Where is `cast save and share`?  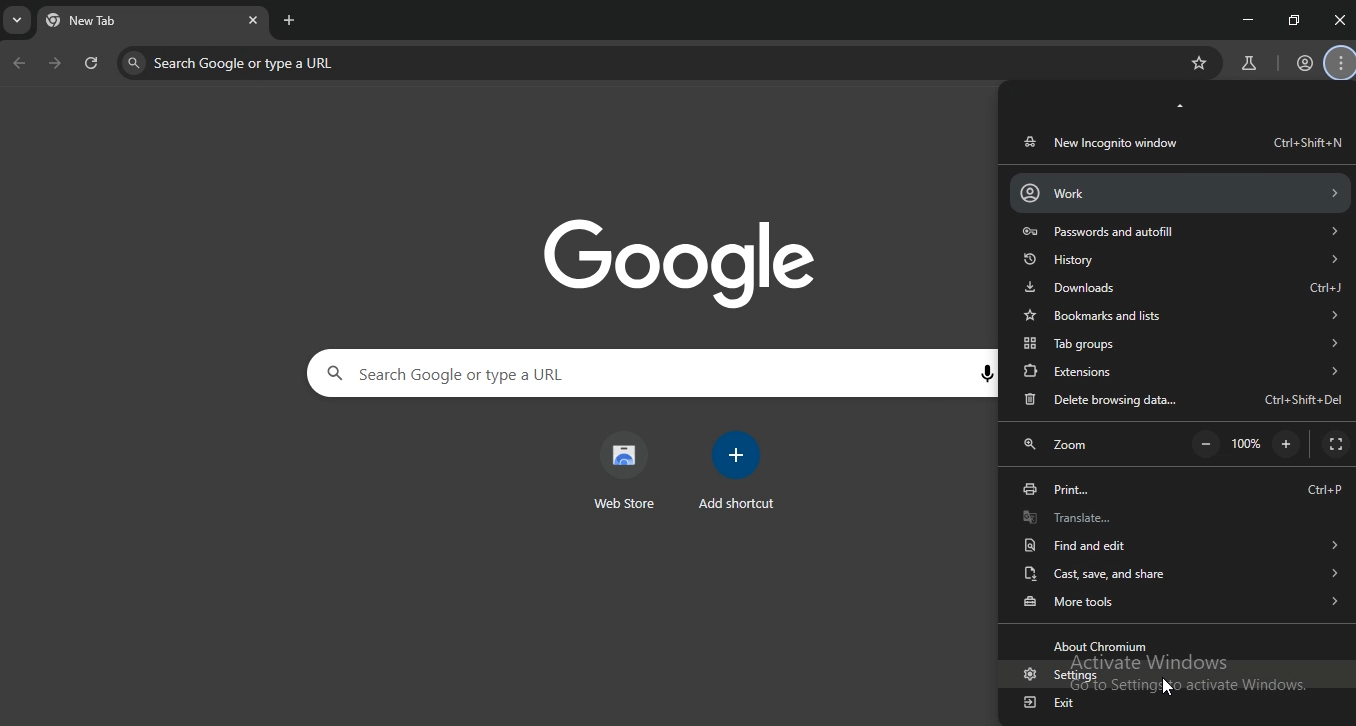 cast save and share is located at coordinates (1176, 572).